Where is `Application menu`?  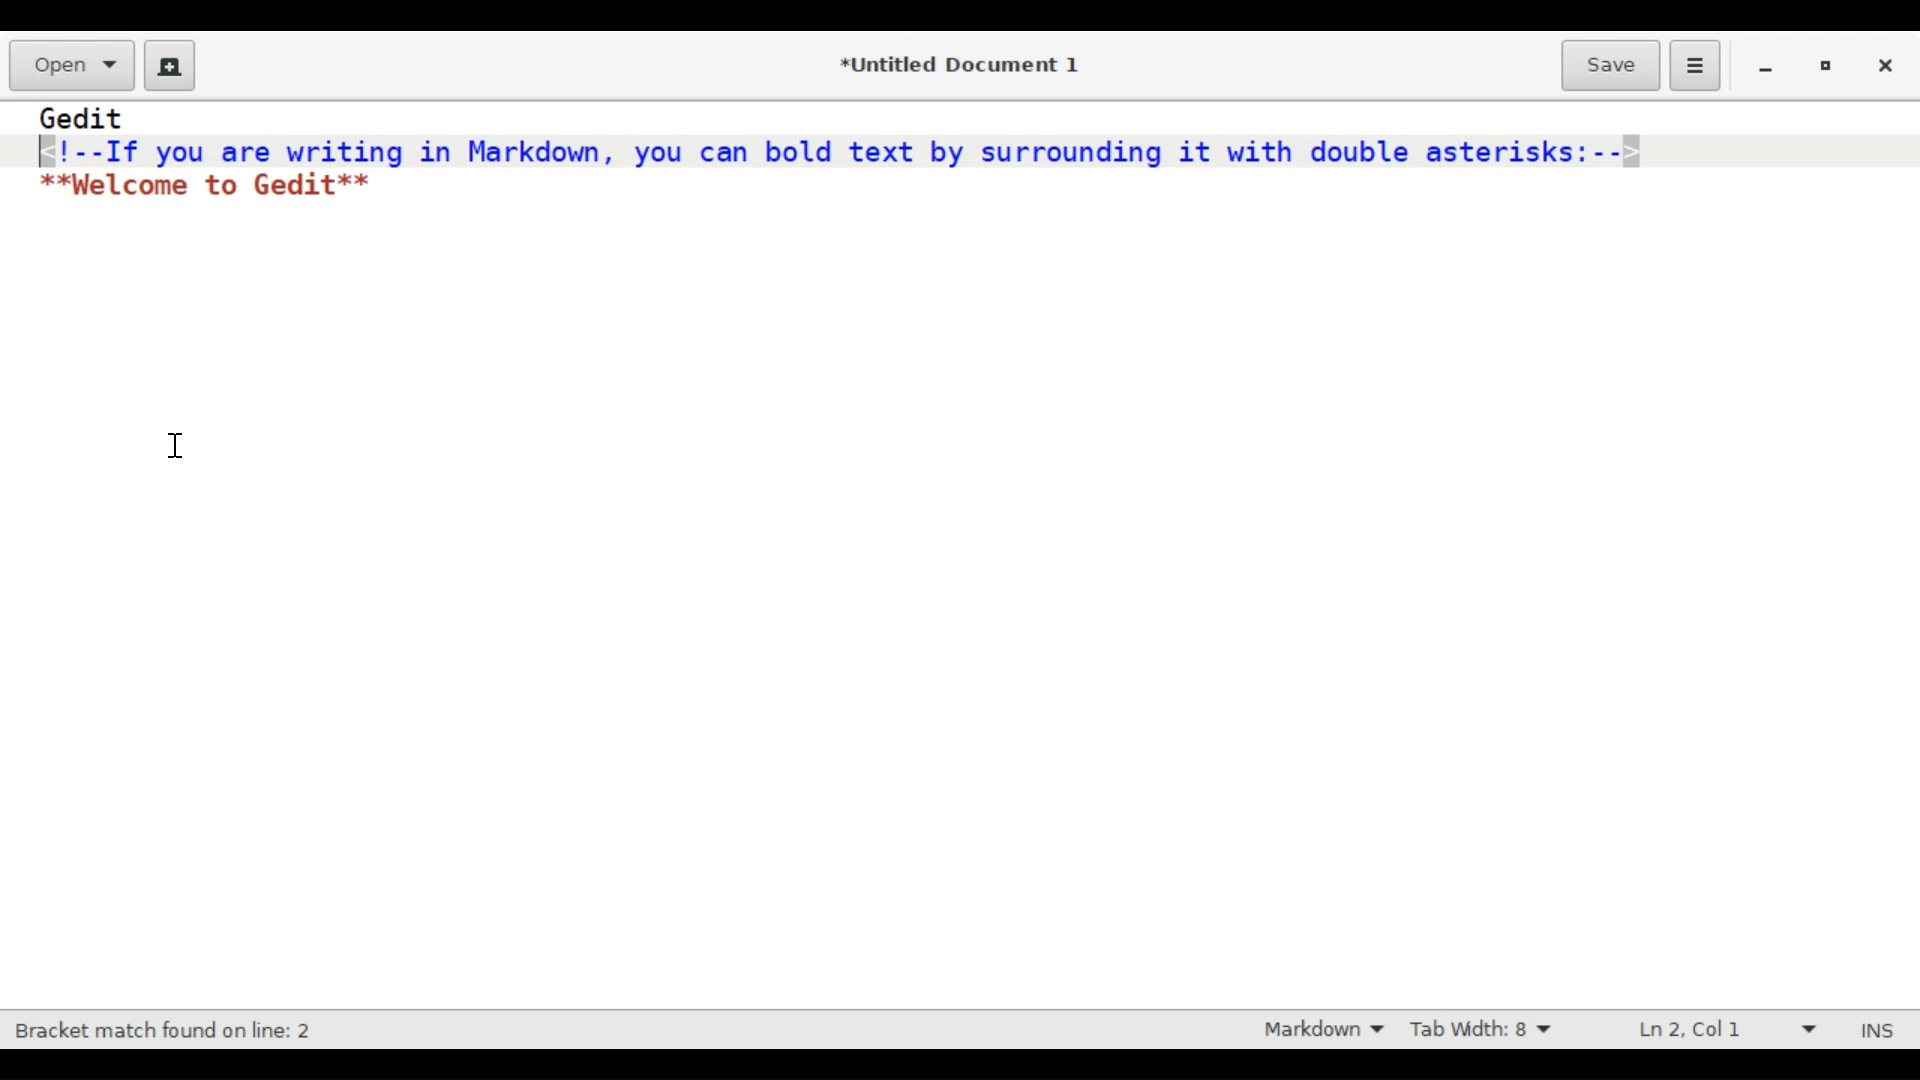 Application menu is located at coordinates (1694, 64).